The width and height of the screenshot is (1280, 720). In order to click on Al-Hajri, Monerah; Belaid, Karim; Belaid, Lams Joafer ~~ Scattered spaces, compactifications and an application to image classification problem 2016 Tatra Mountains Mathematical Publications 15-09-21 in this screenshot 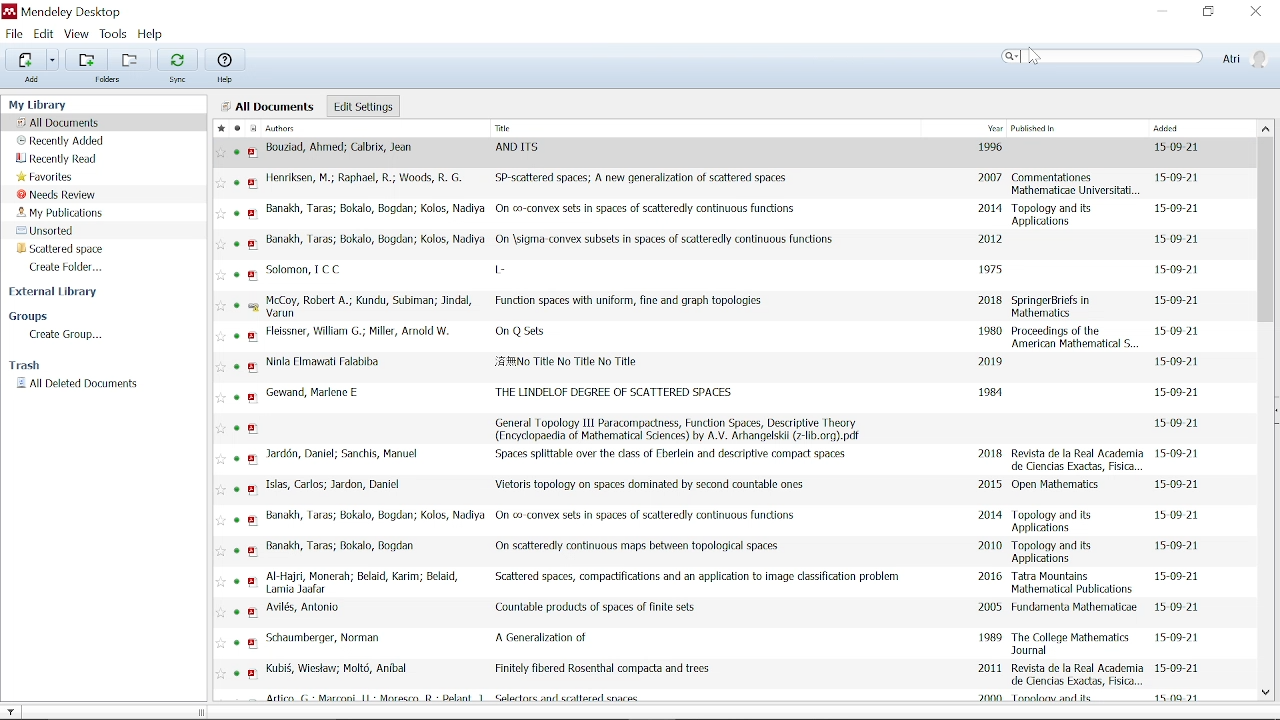, I will do `click(727, 583)`.